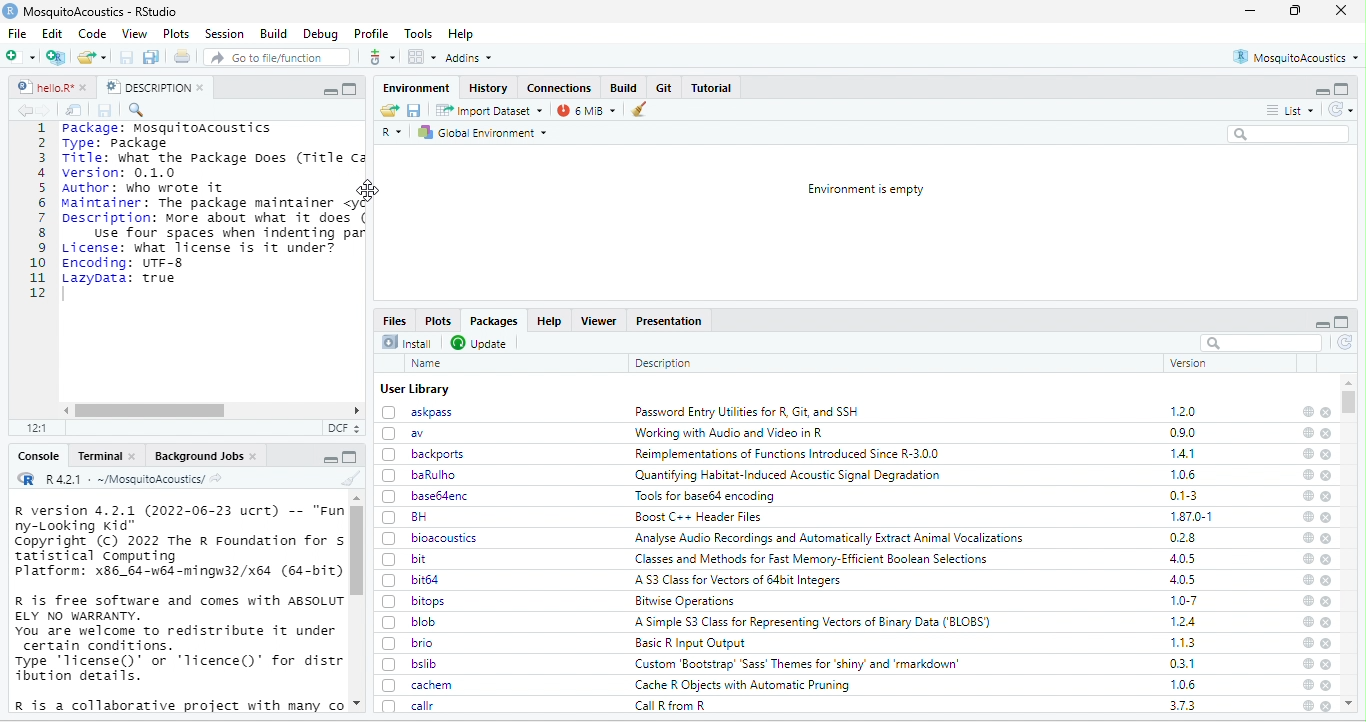 Image resolution: width=1366 pixels, height=722 pixels. Describe the element at coordinates (224, 34) in the screenshot. I see `Session` at that location.